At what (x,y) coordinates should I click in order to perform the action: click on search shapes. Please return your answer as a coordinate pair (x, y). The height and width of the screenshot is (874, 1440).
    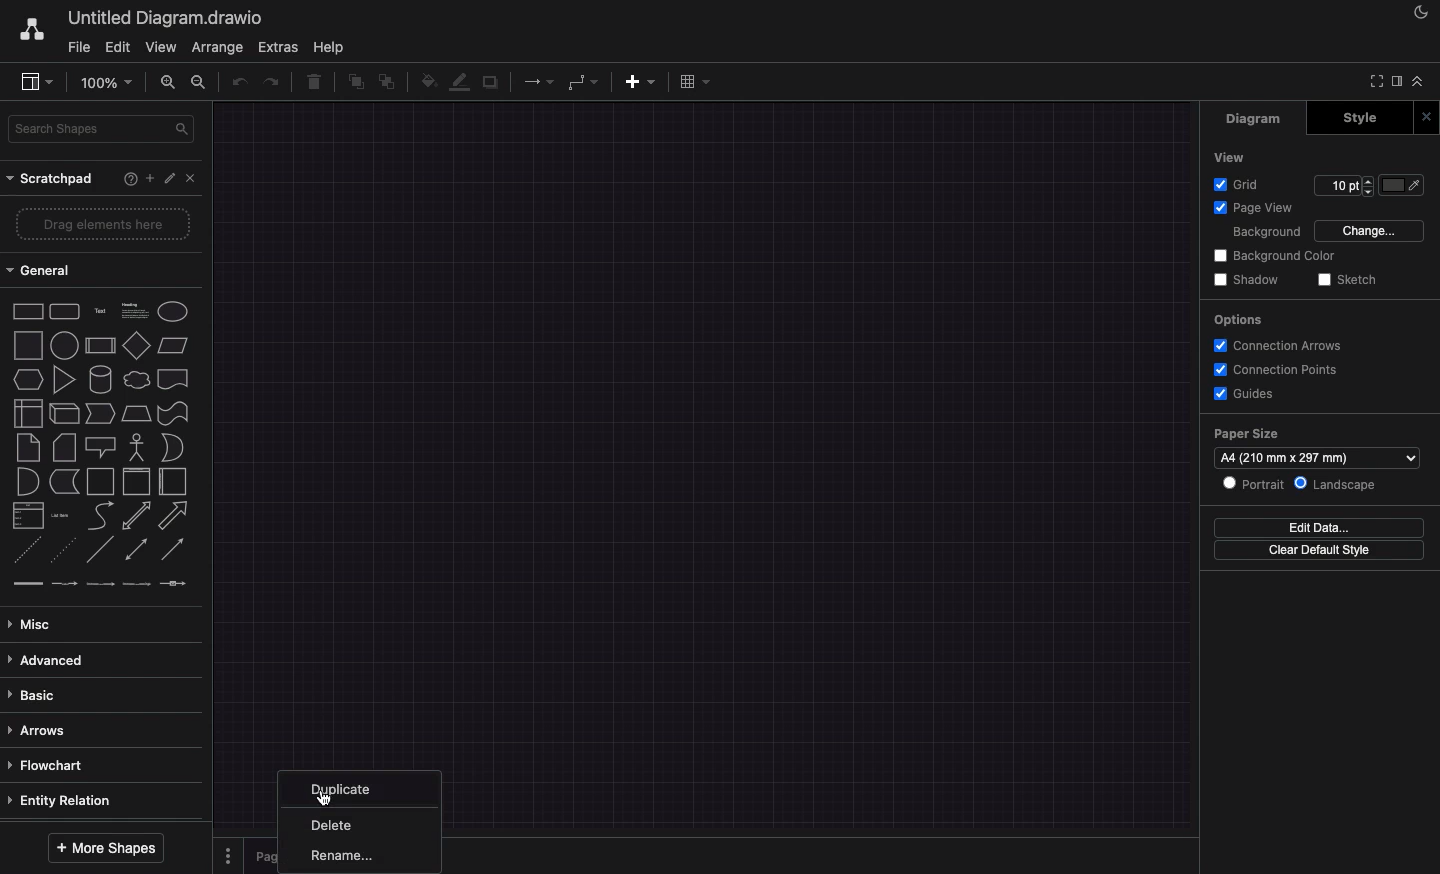
    Looking at the image, I should click on (98, 129).